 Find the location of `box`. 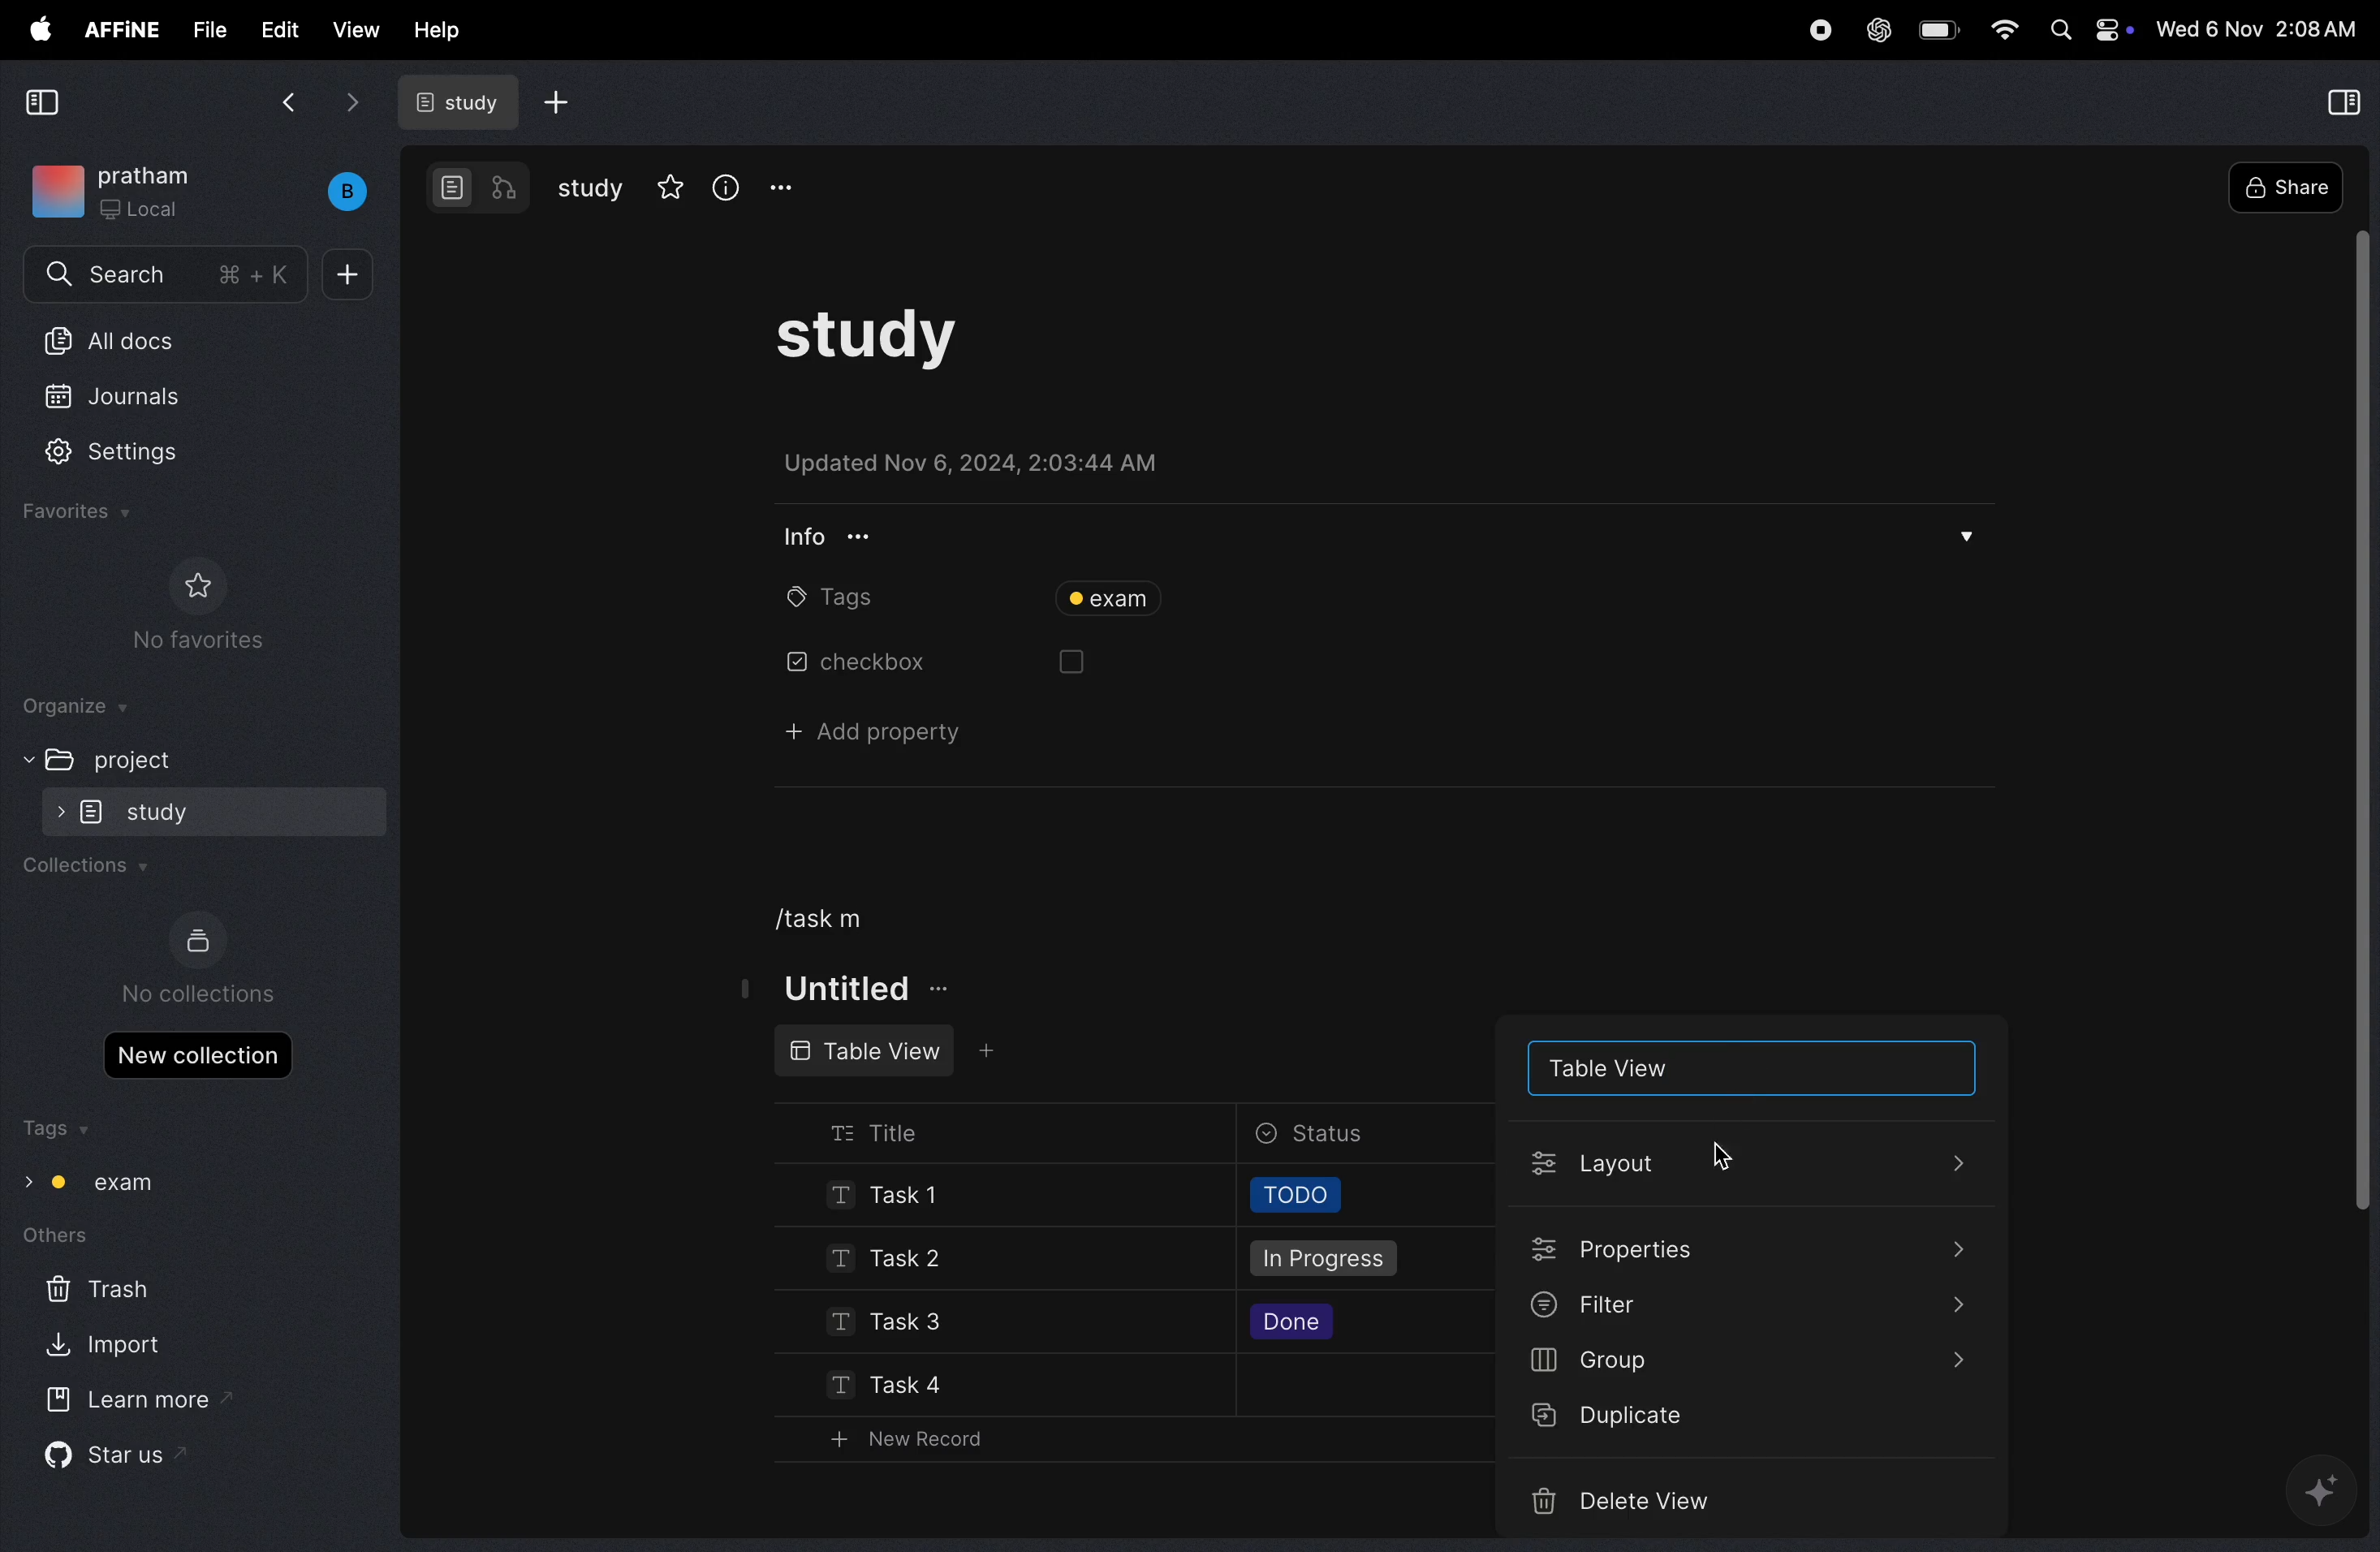

box is located at coordinates (1063, 662).